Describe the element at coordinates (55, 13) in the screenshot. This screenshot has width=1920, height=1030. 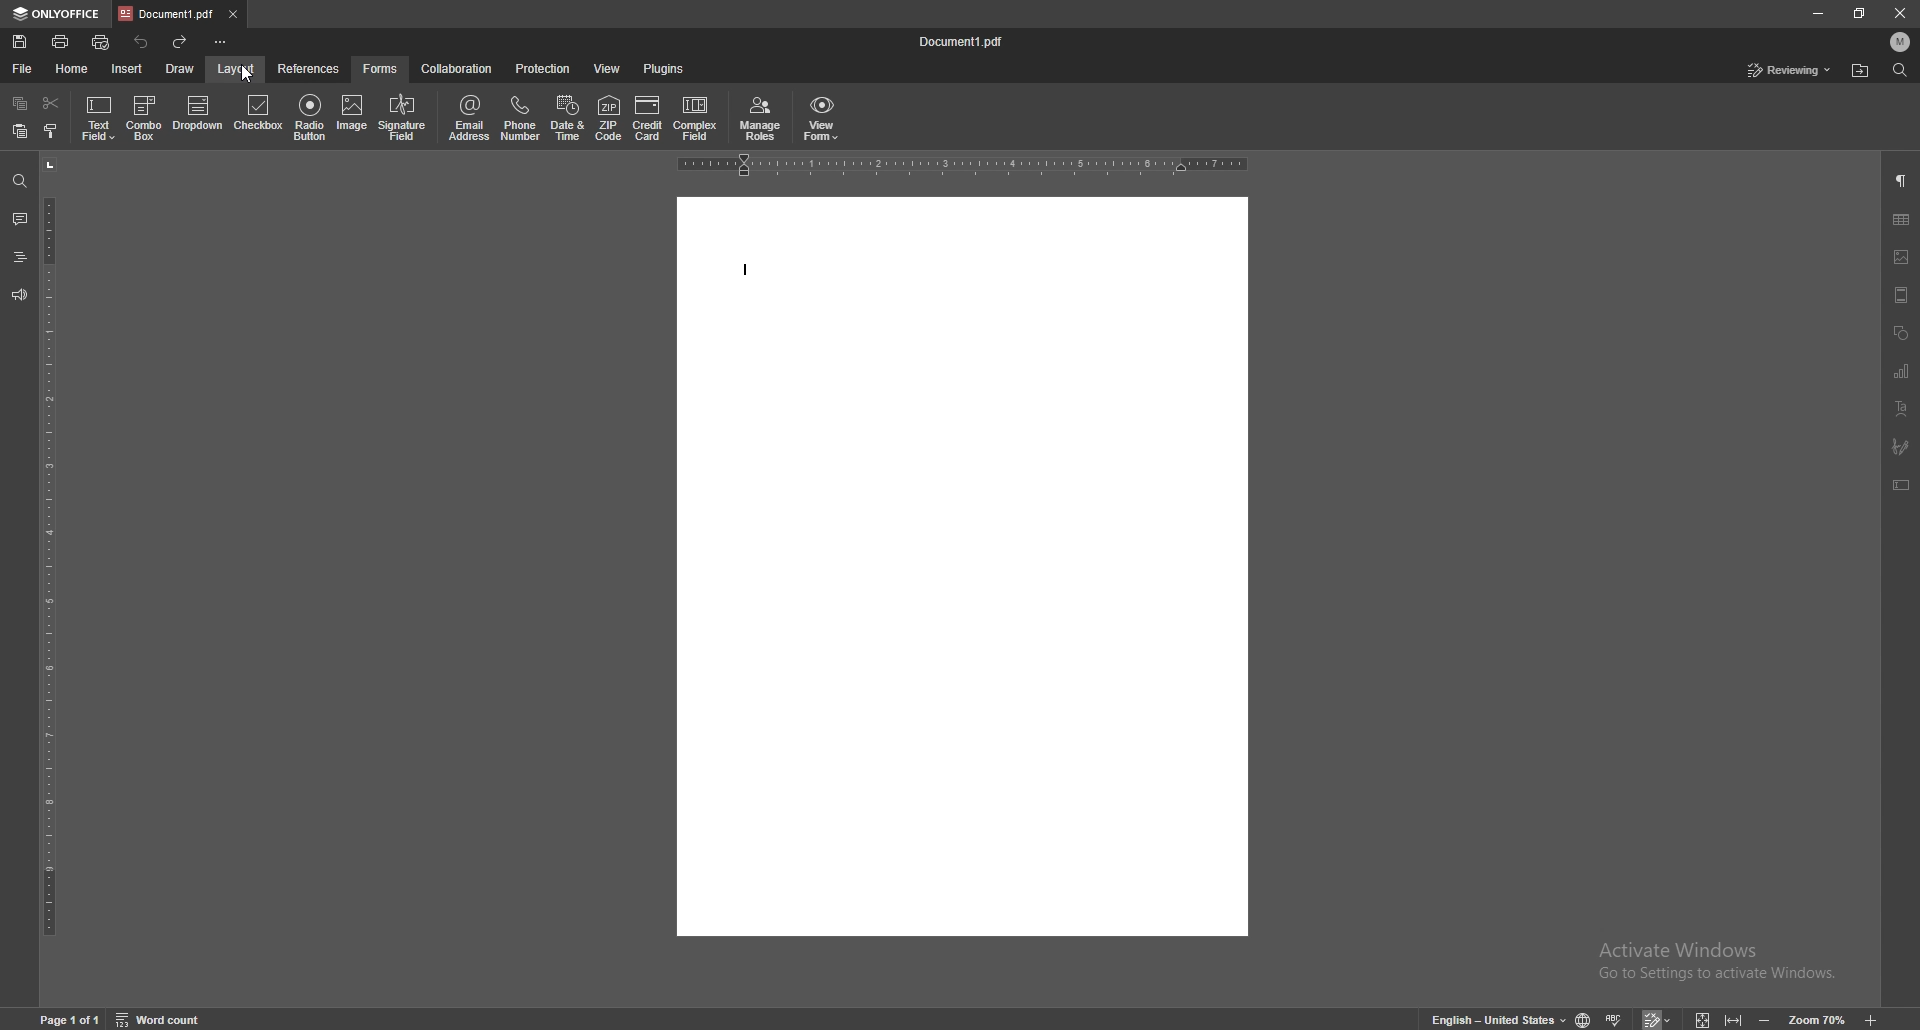
I see `onlyoffice` at that location.